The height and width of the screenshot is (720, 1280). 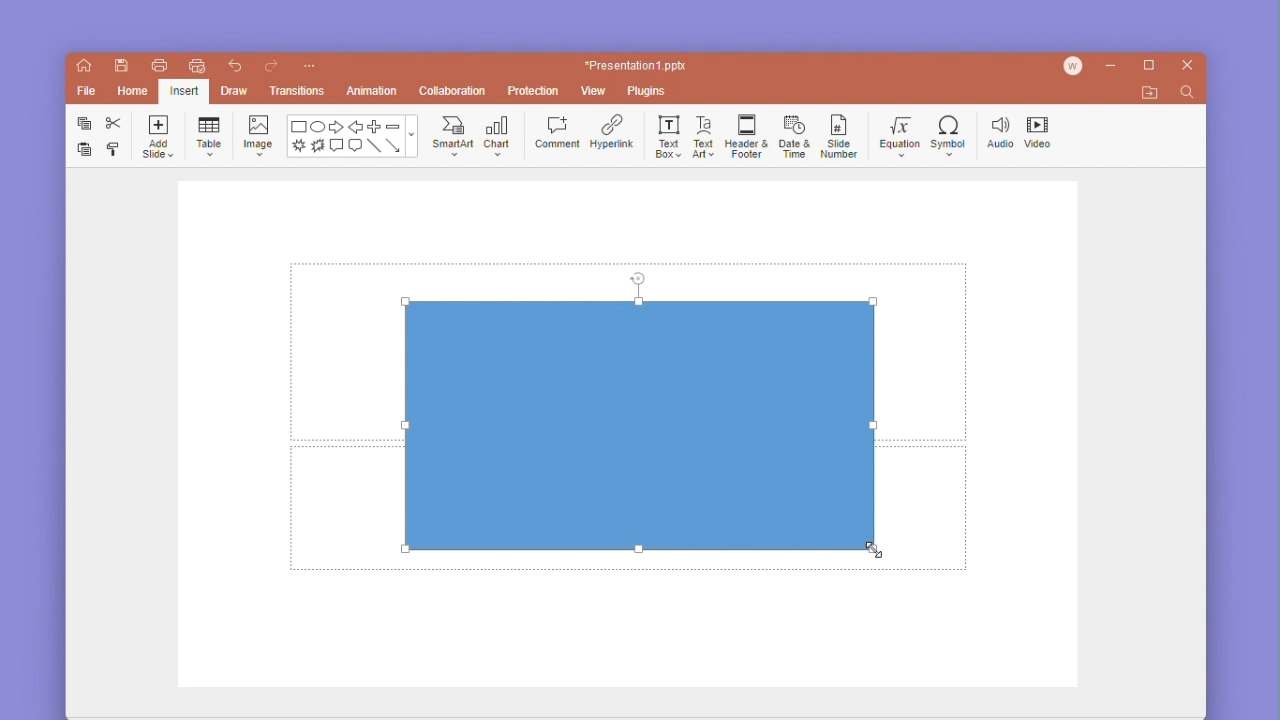 What do you see at coordinates (454, 135) in the screenshot?
I see `smartart` at bounding box center [454, 135].